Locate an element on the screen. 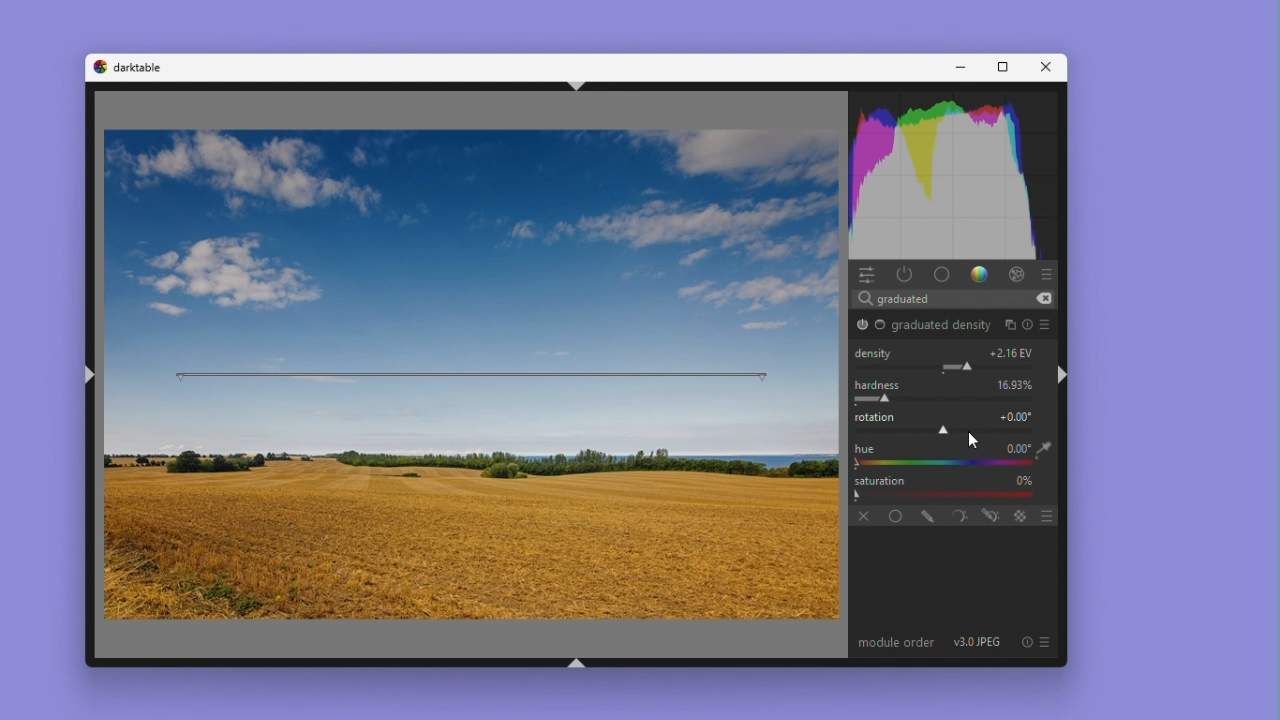 Image resolution: width=1280 pixels, height=720 pixels. v3.0 JPEG is located at coordinates (979, 643).